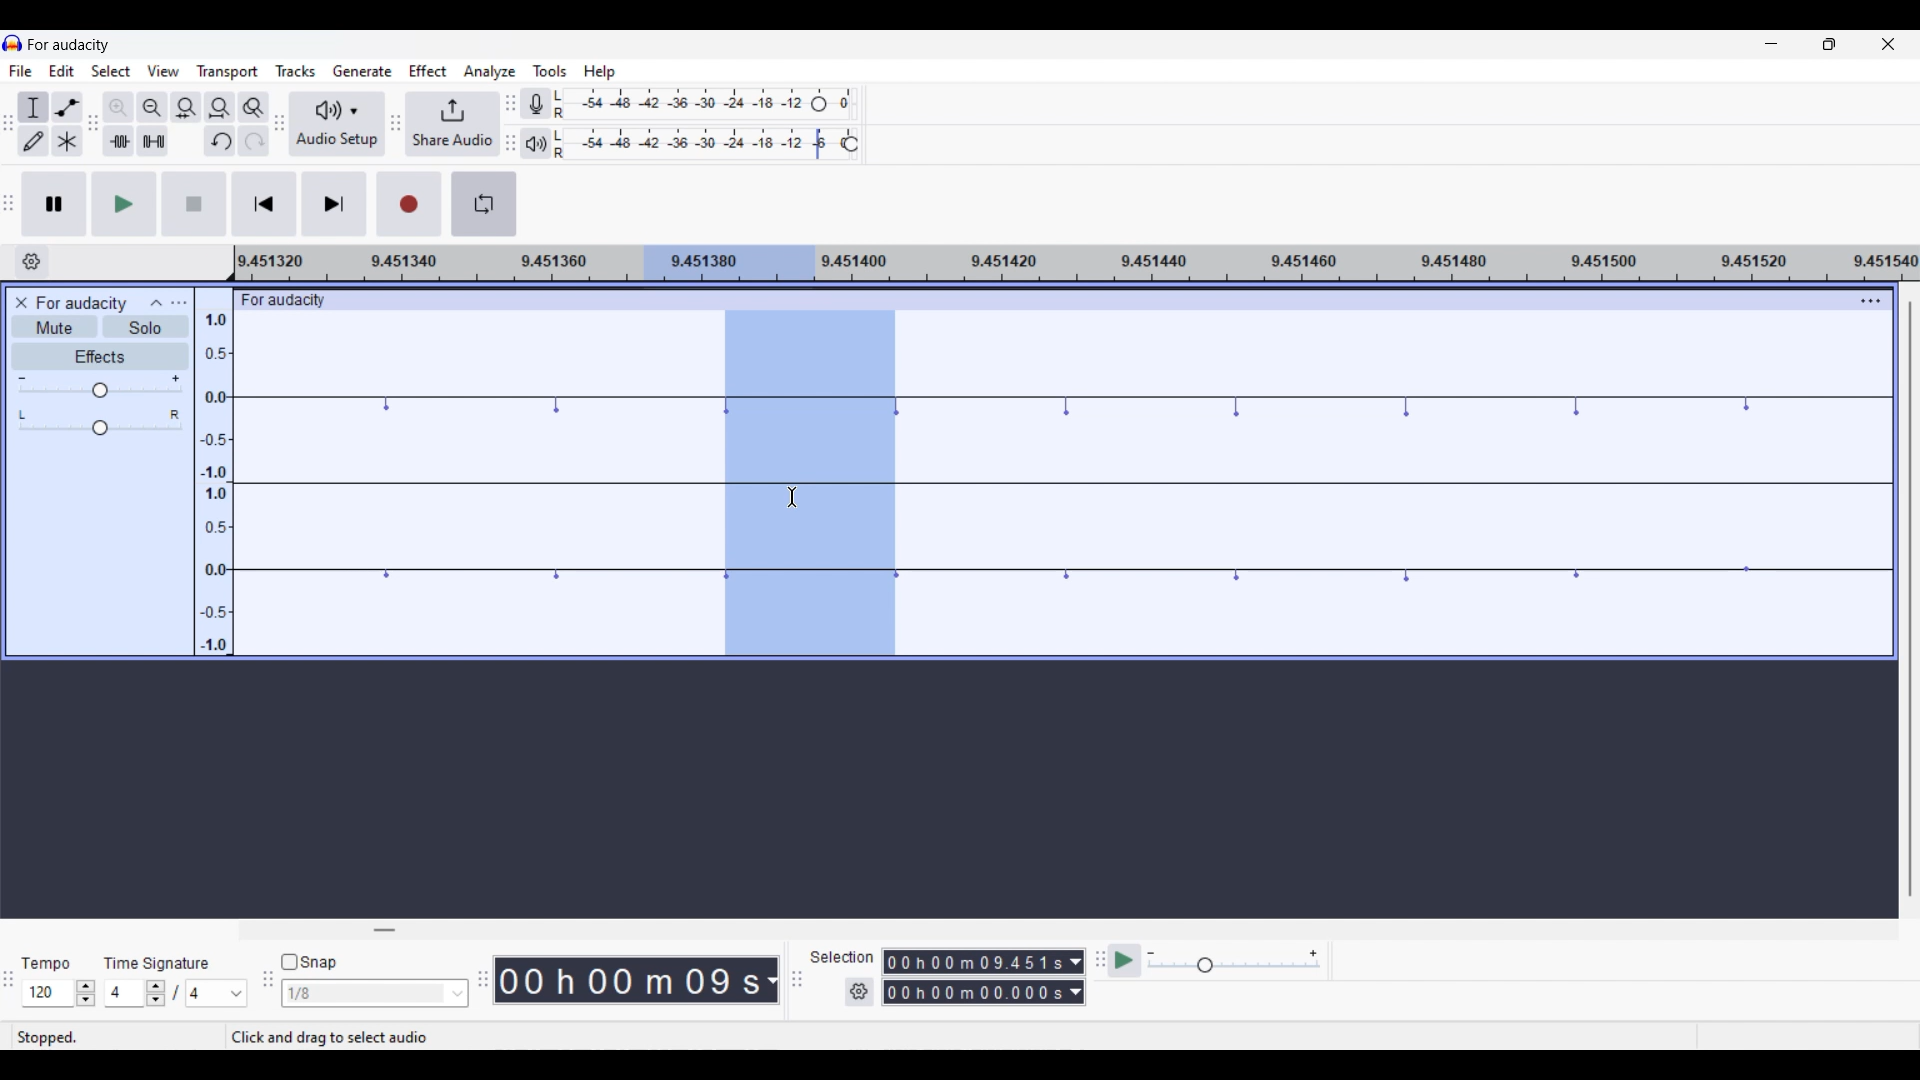 Image resolution: width=1920 pixels, height=1080 pixels. Describe the element at coordinates (811, 483) in the screenshot. I see `Current selection on teack highlighted` at that location.